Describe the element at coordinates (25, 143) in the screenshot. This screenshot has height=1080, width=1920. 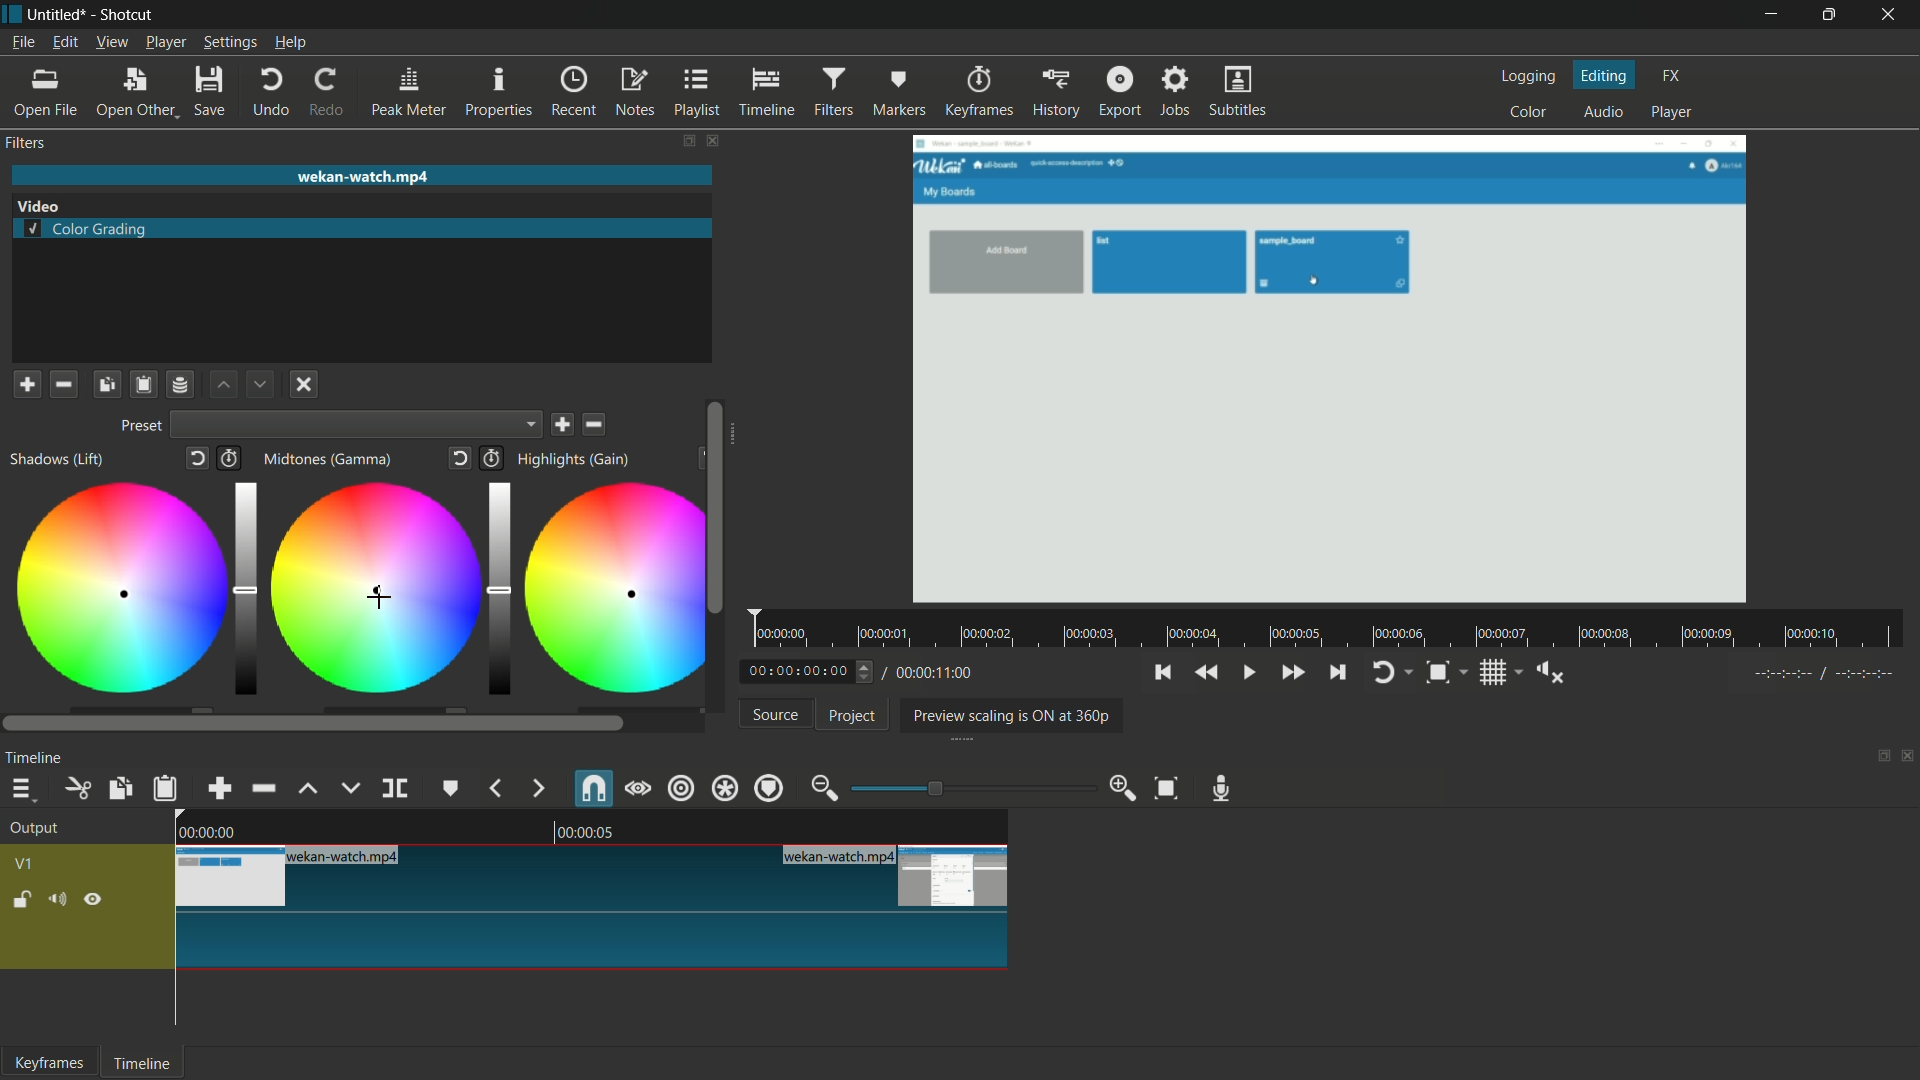
I see `filters` at that location.